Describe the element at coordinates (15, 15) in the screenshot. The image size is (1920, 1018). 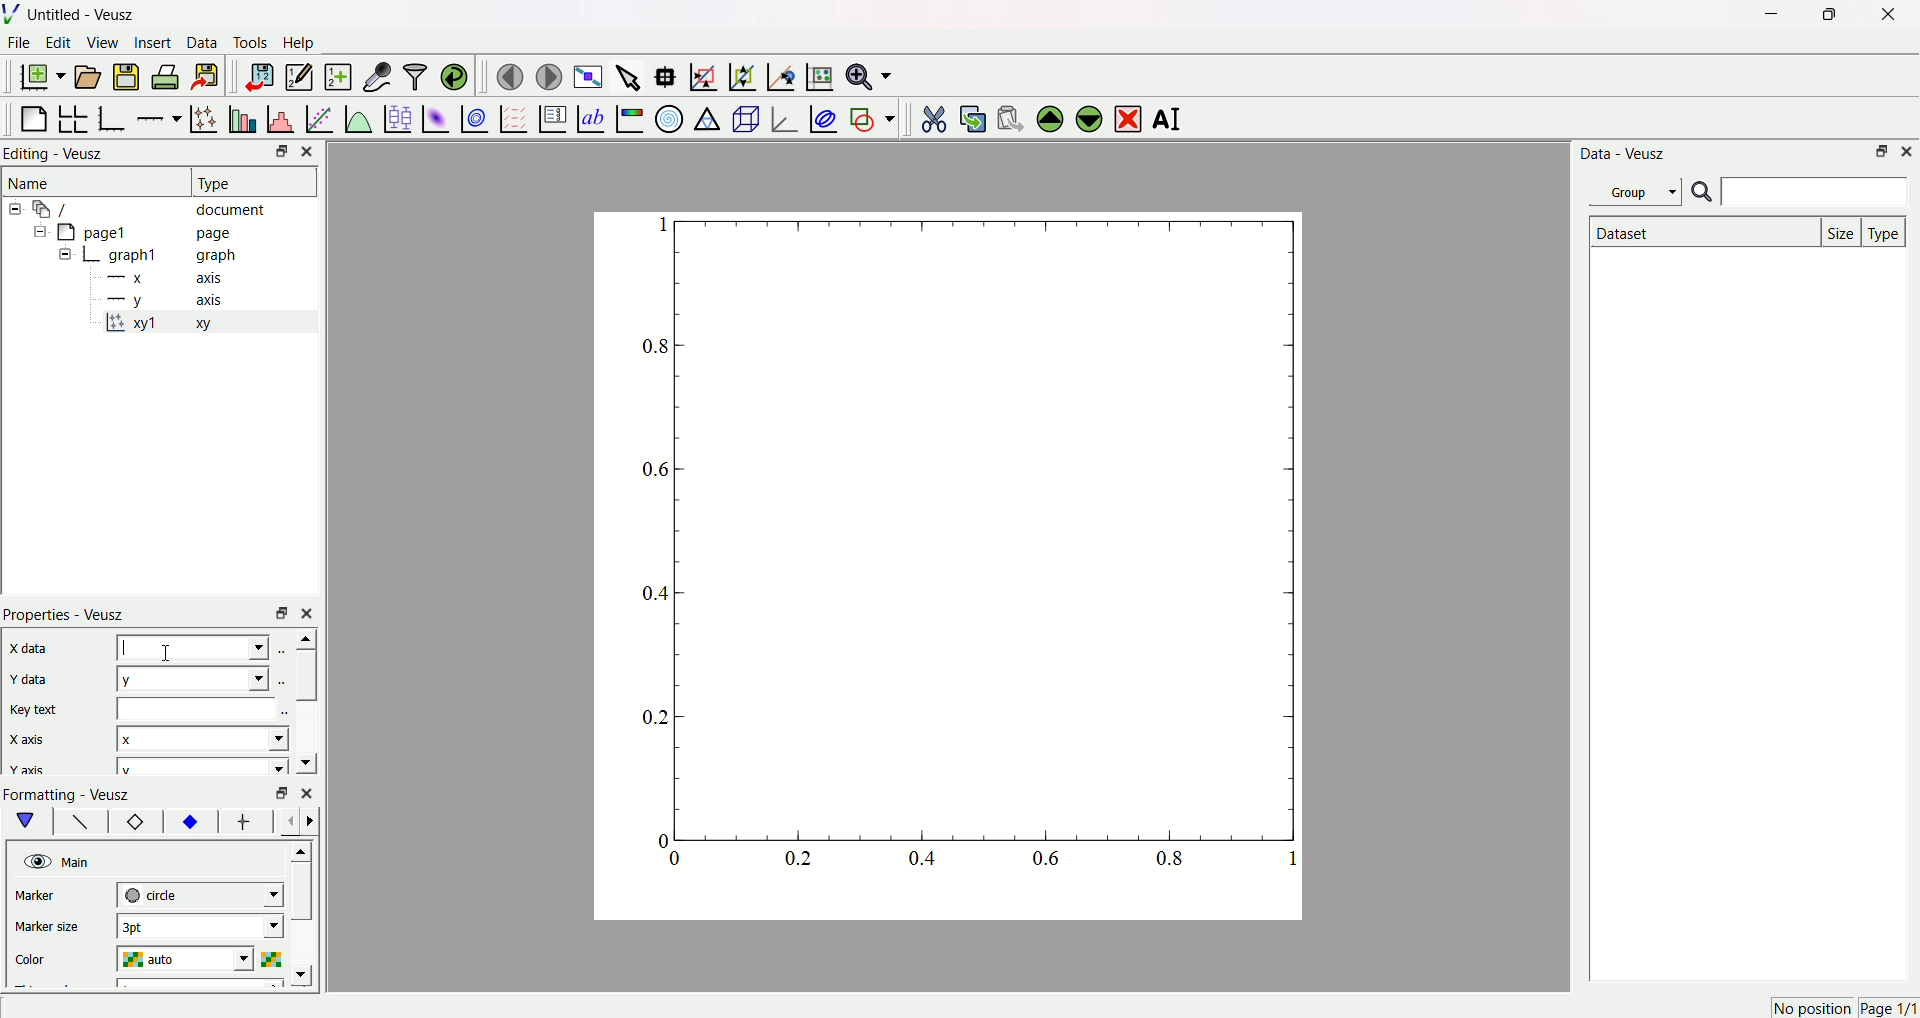
I see `Logo` at that location.